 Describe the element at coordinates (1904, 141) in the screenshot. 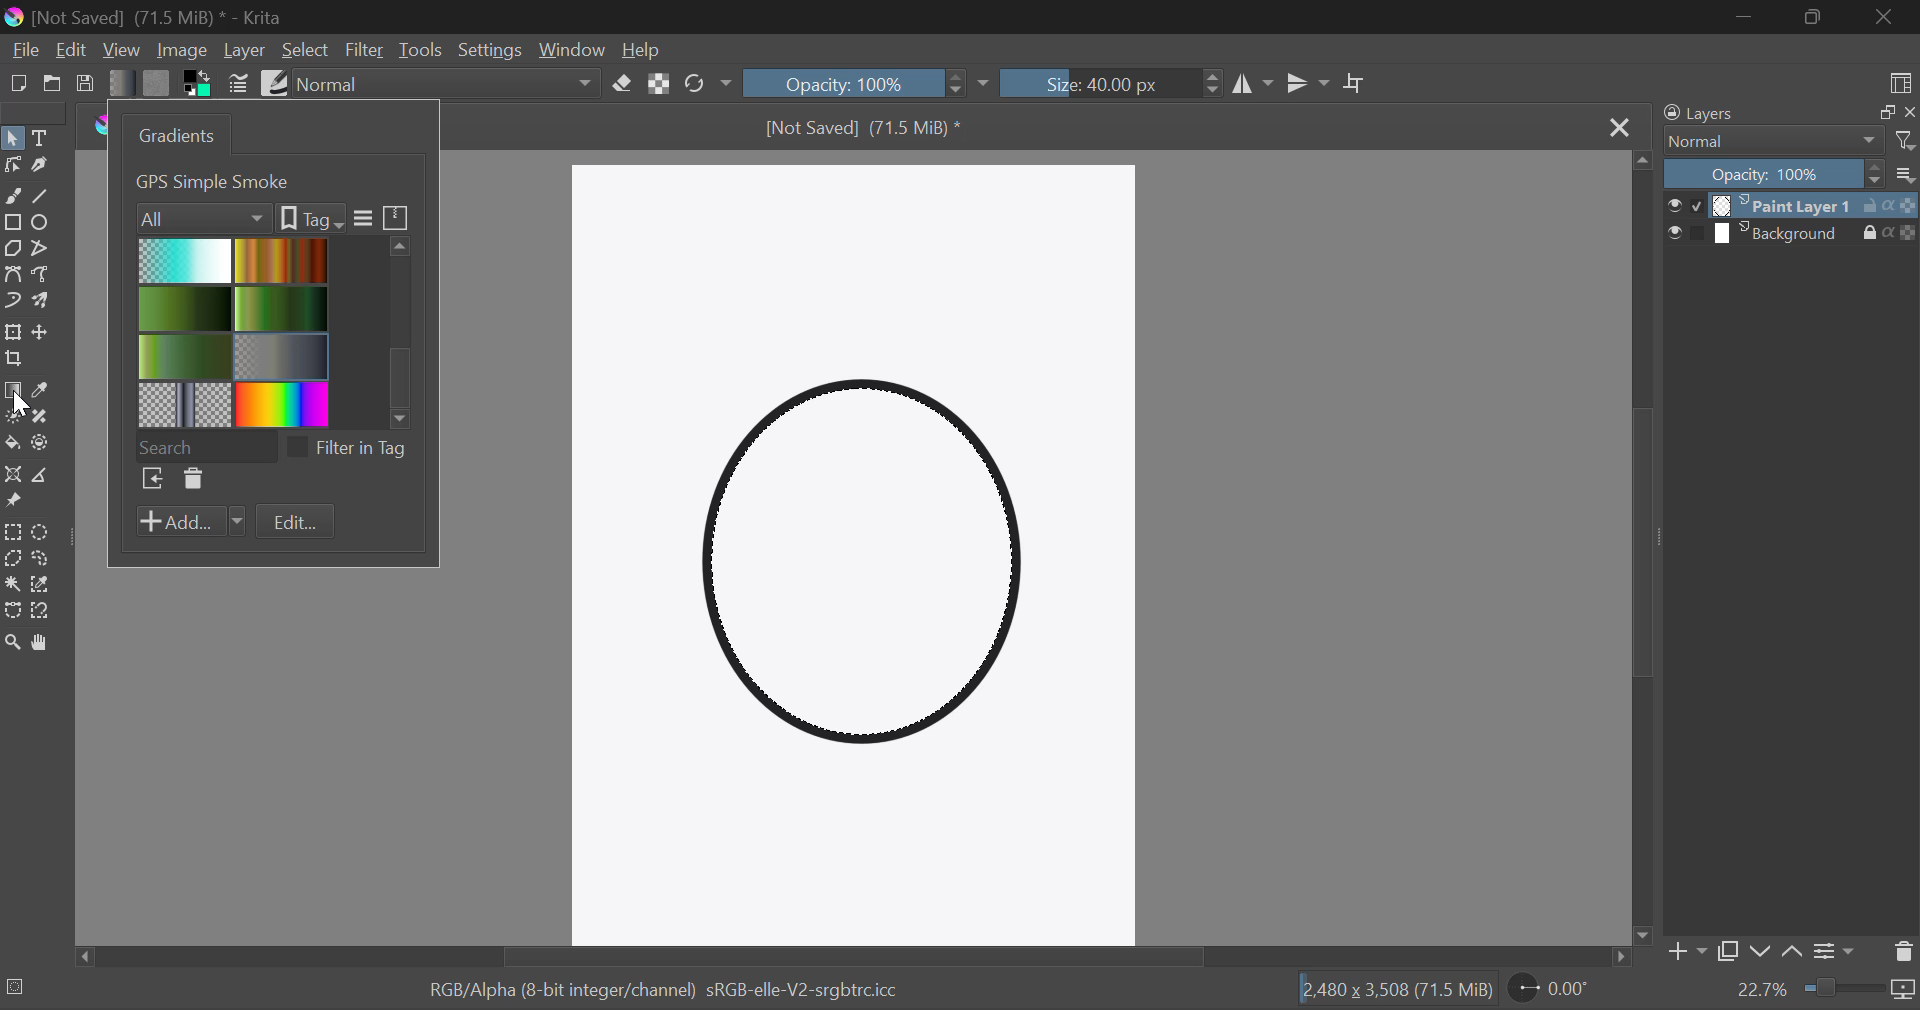

I see `filter` at that location.